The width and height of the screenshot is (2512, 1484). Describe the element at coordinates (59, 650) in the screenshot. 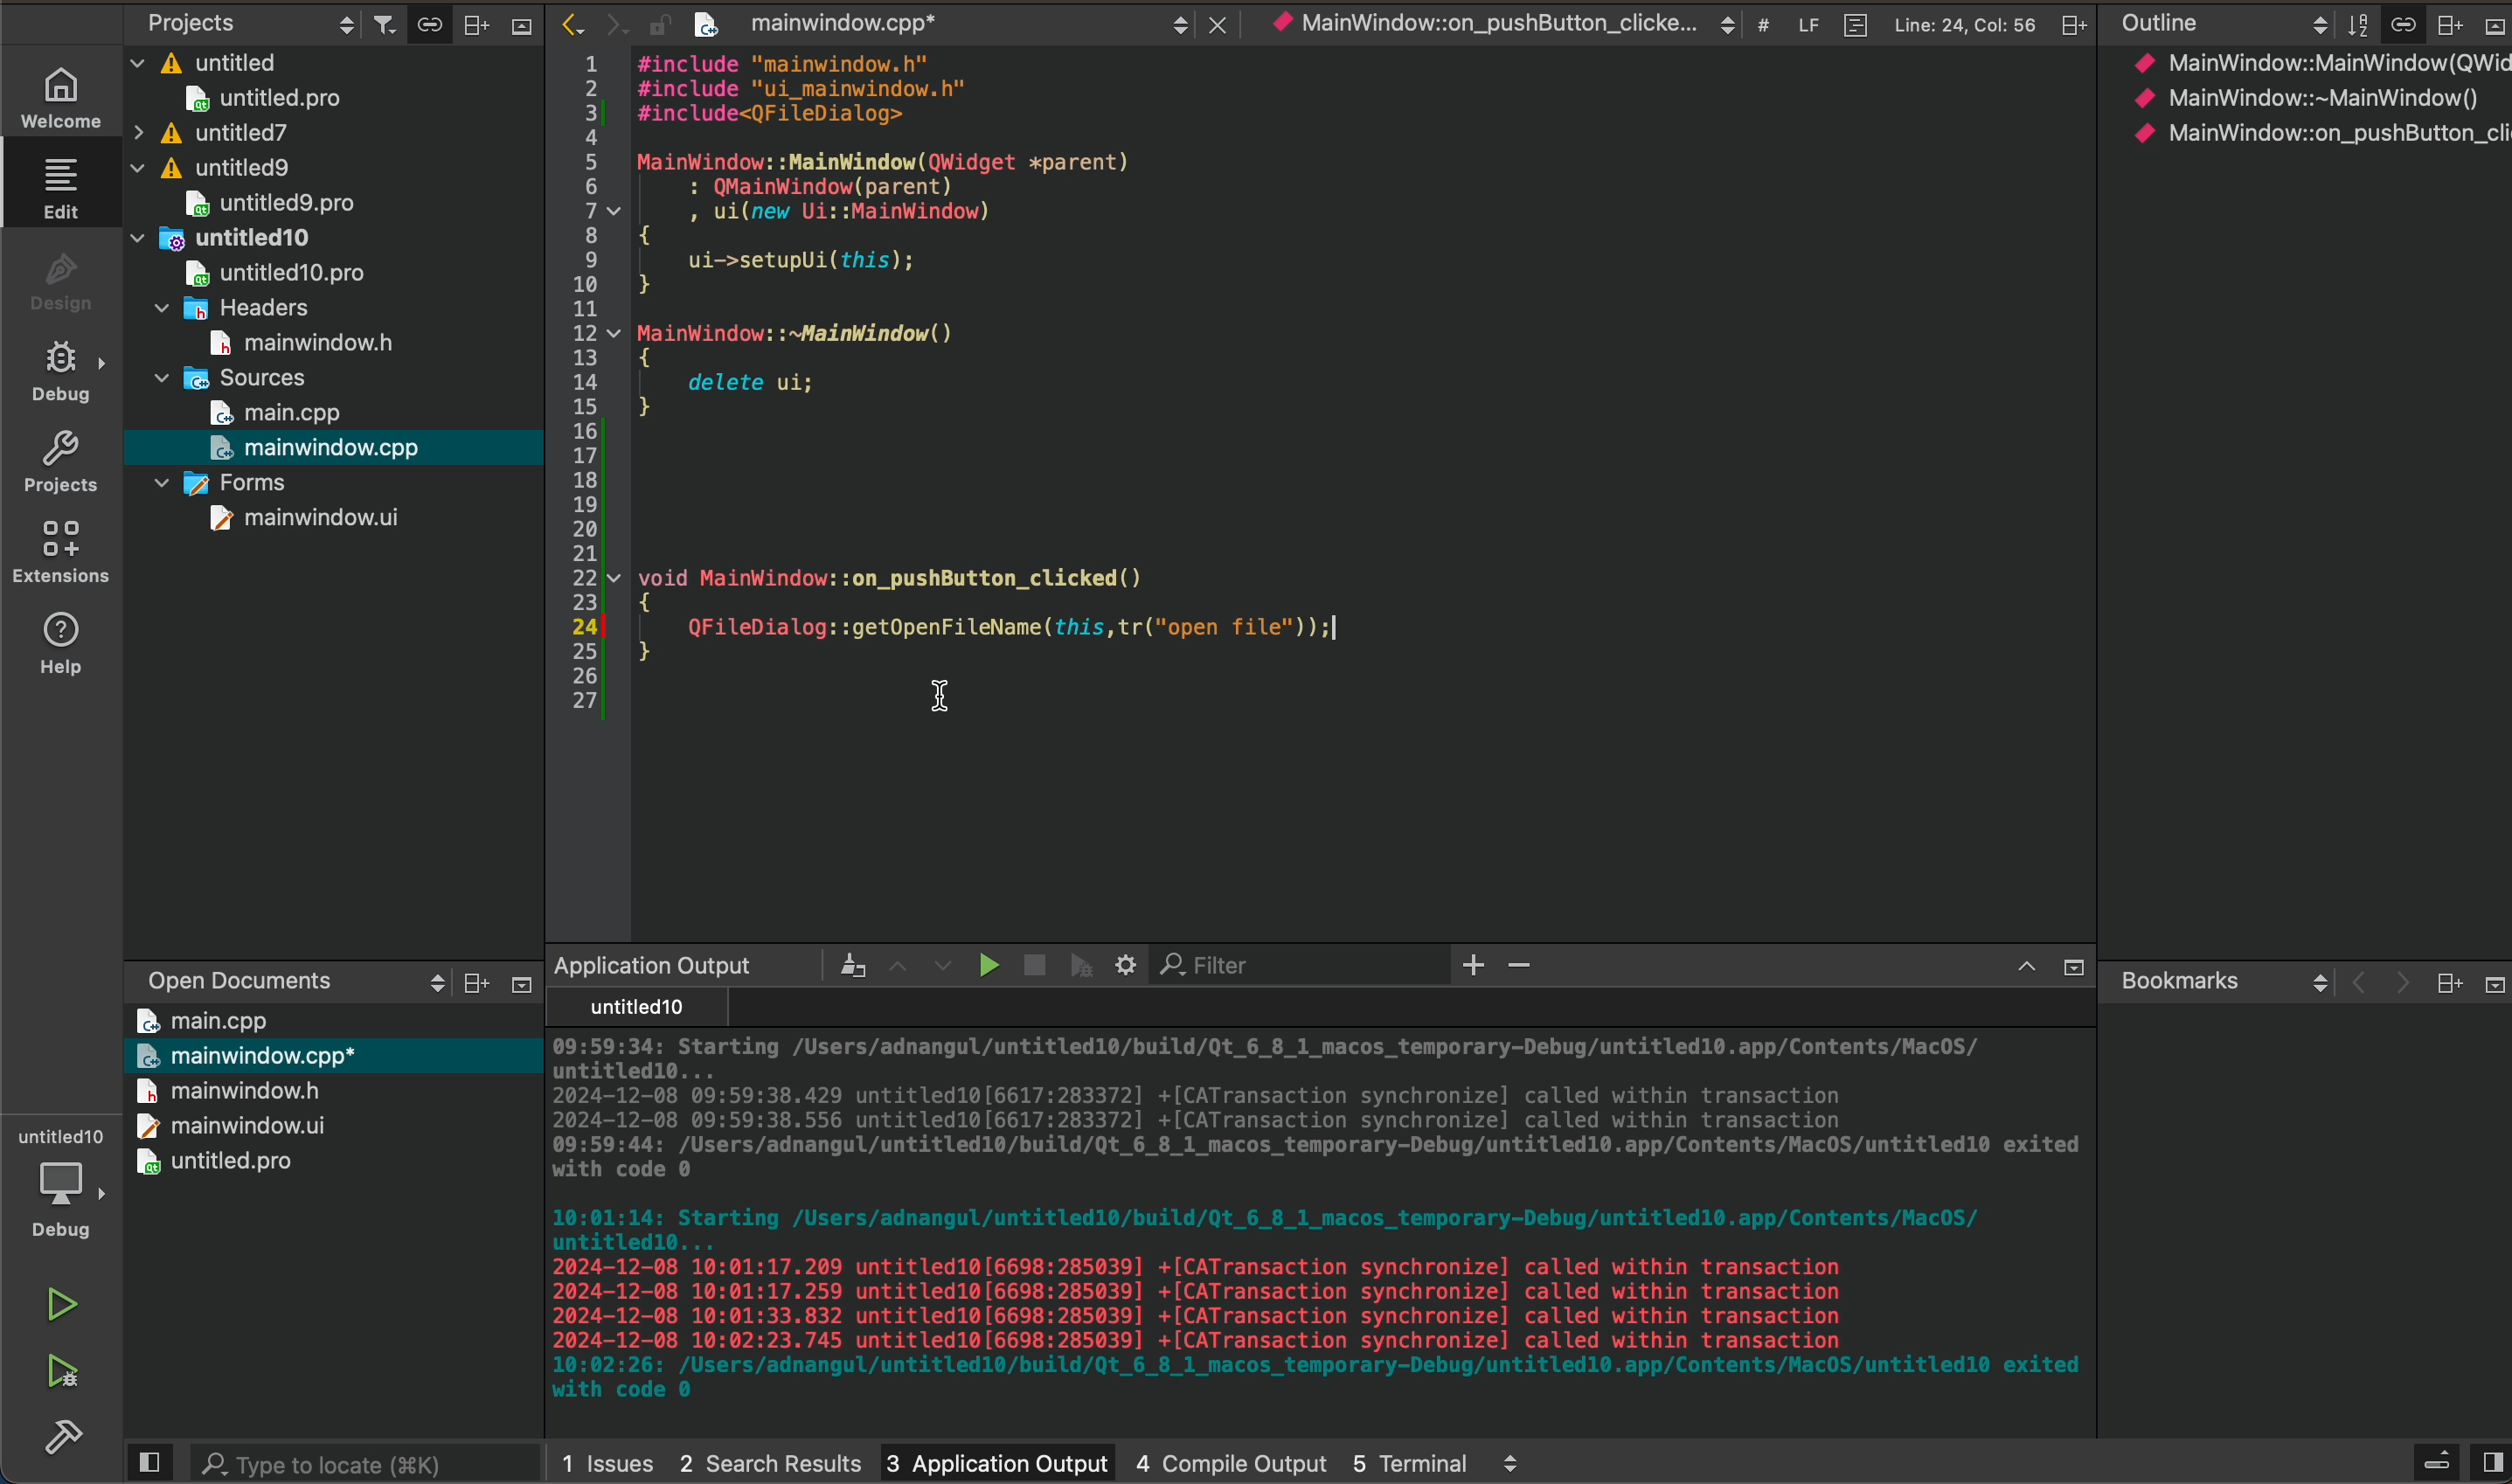

I see `help` at that location.